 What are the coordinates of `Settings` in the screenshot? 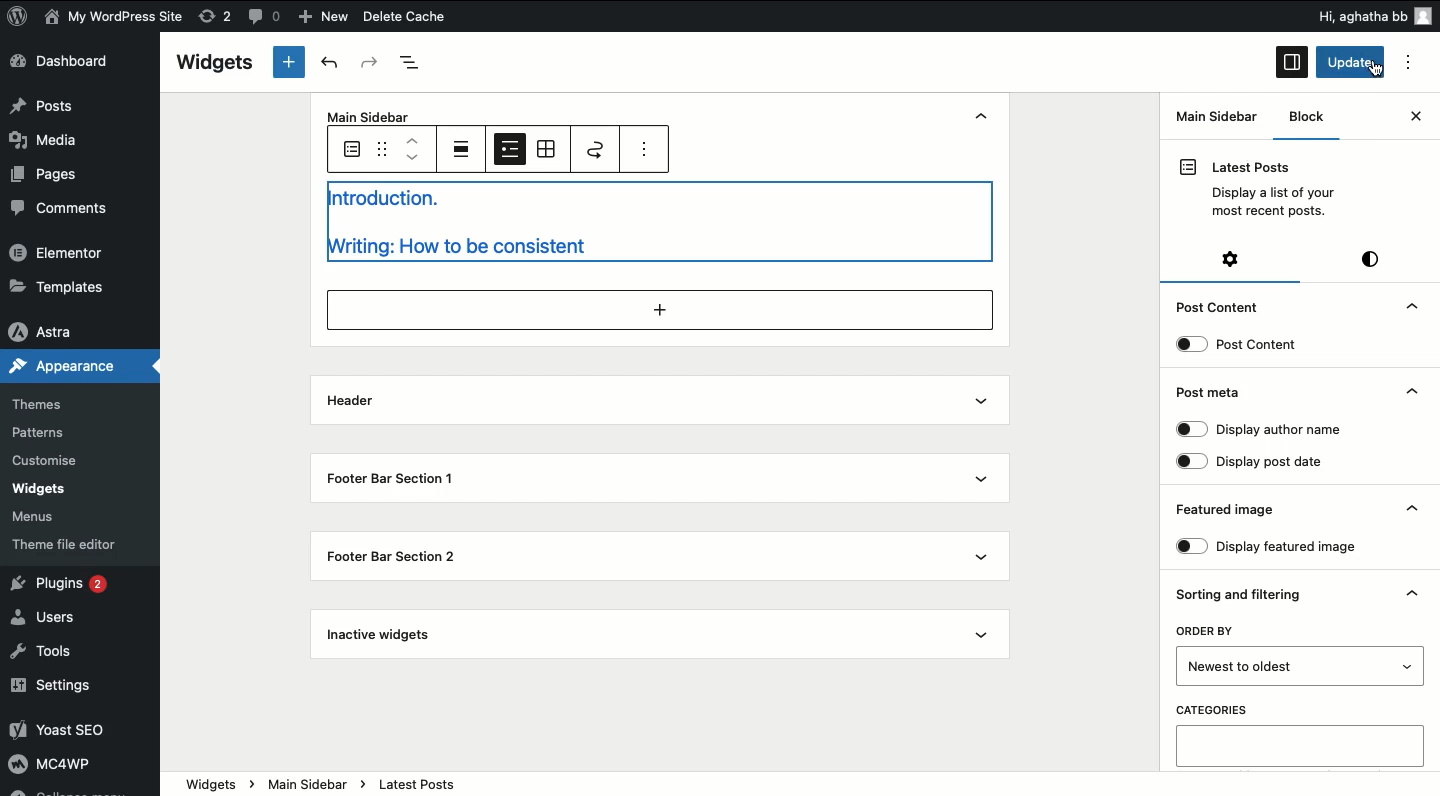 It's located at (58, 691).